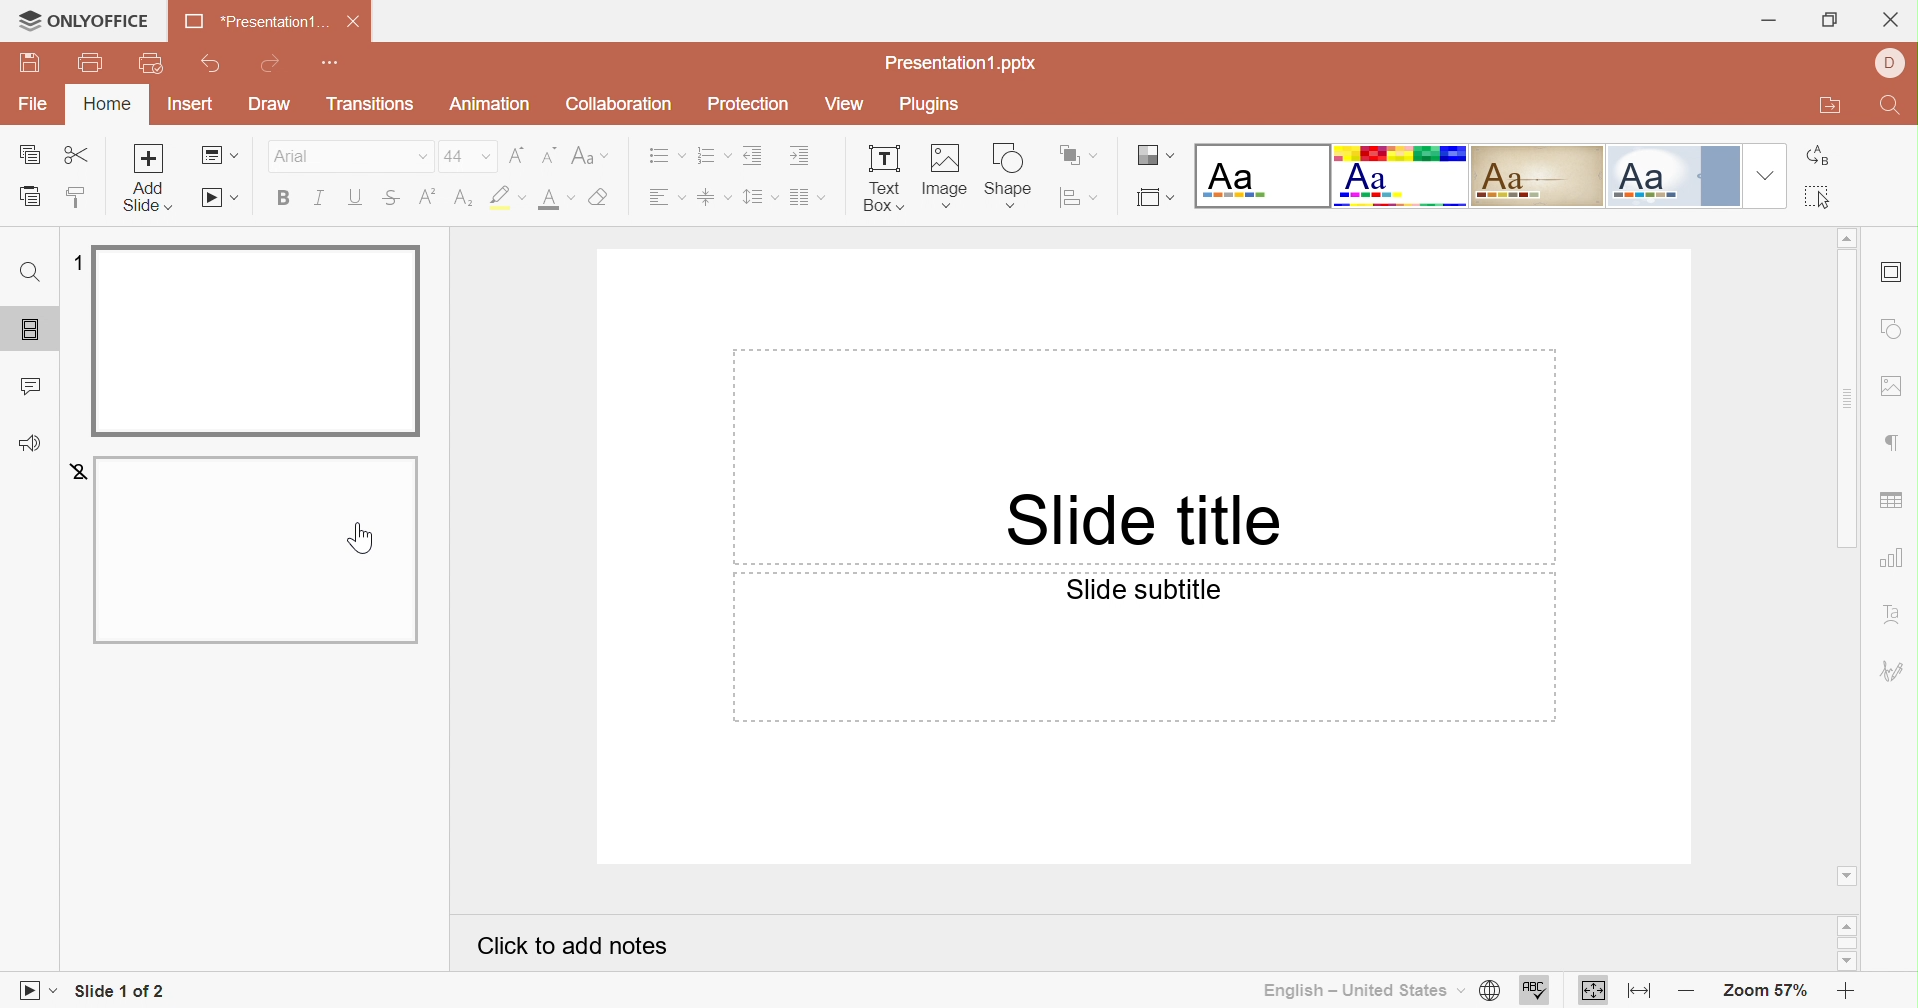  What do you see at coordinates (24, 329) in the screenshot?
I see `Slides` at bounding box center [24, 329].